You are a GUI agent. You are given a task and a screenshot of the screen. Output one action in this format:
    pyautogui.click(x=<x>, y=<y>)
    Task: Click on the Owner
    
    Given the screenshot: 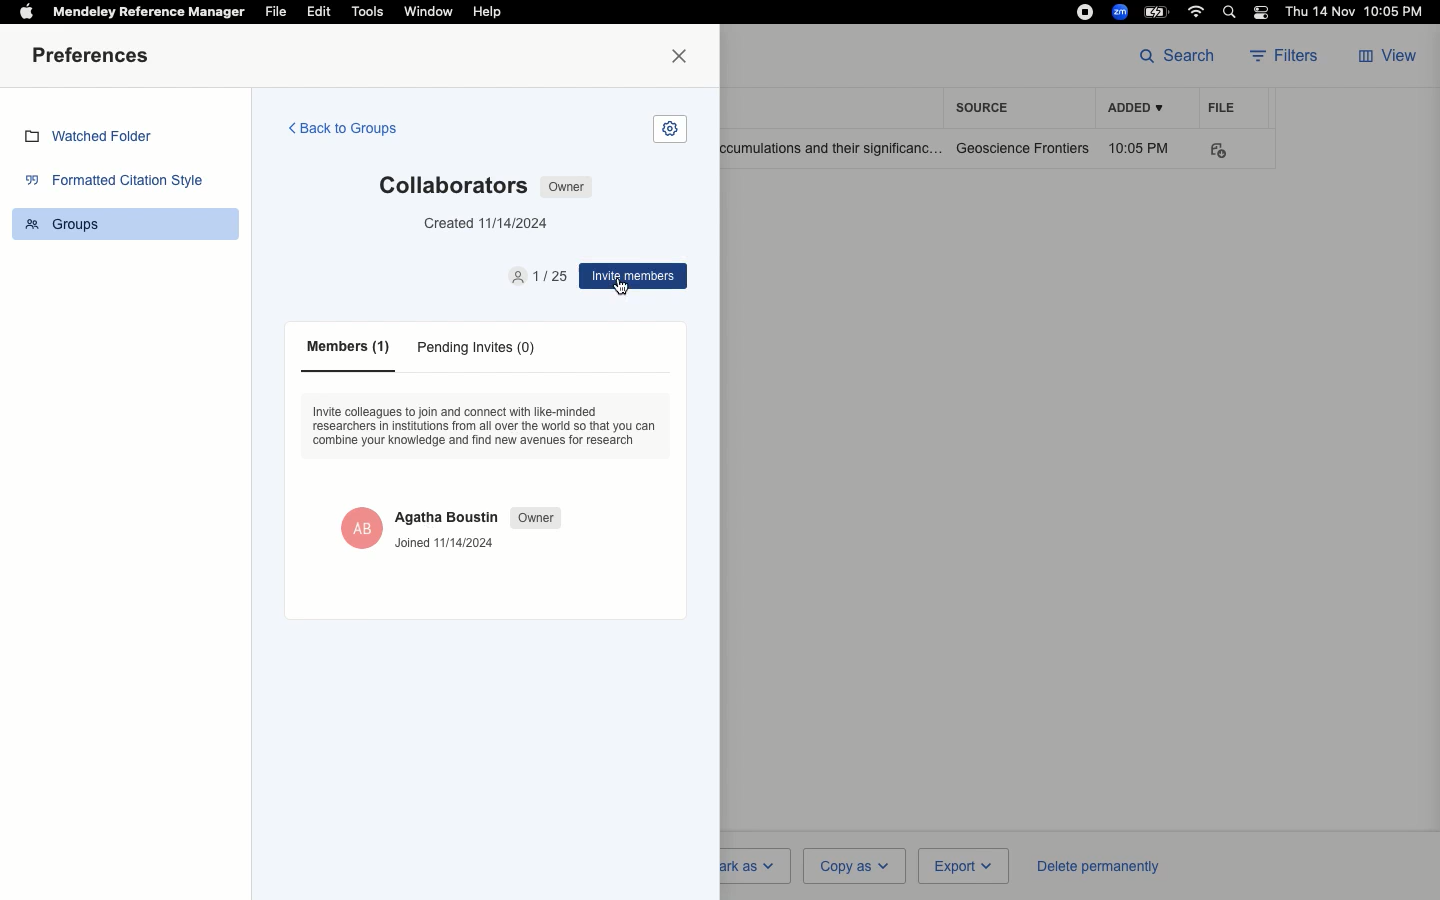 What is the action you would take?
    pyautogui.click(x=564, y=186)
    